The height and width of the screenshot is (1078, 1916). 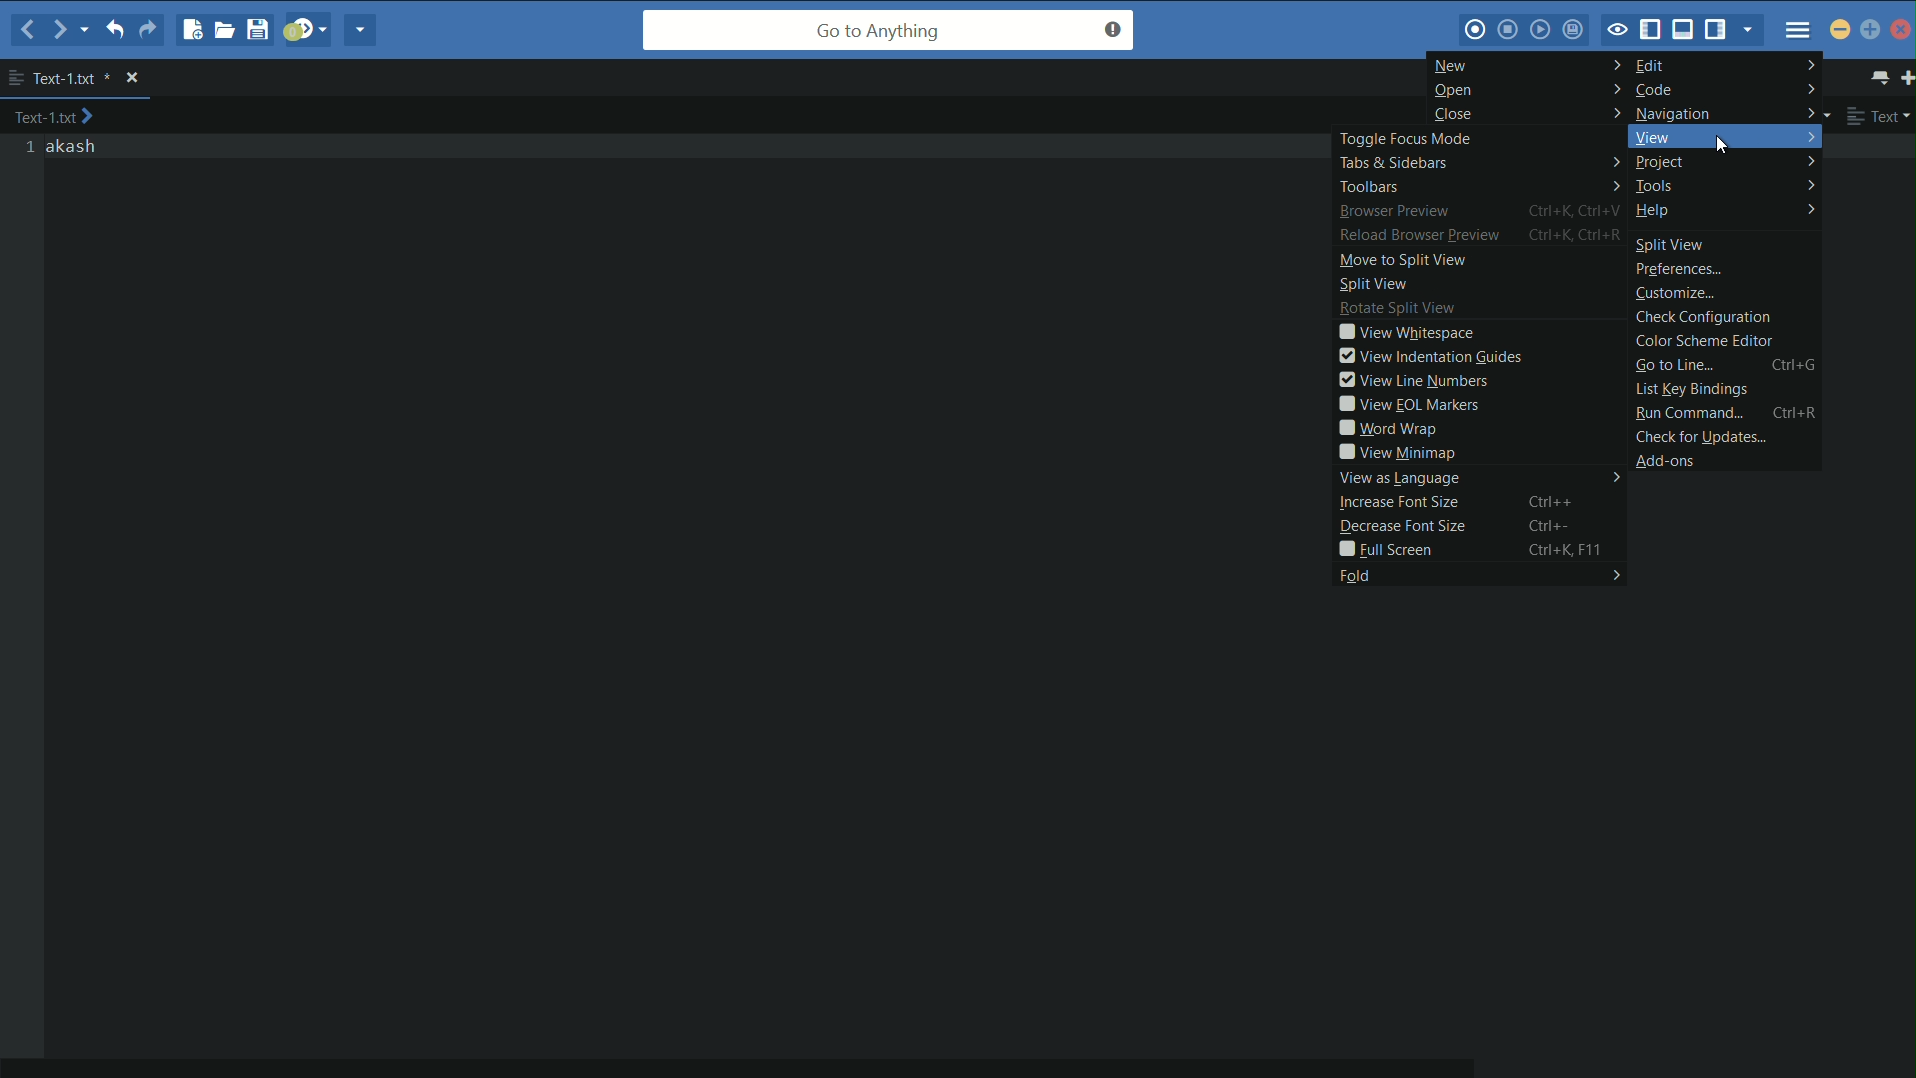 What do you see at coordinates (1840, 29) in the screenshot?
I see `minimize` at bounding box center [1840, 29].